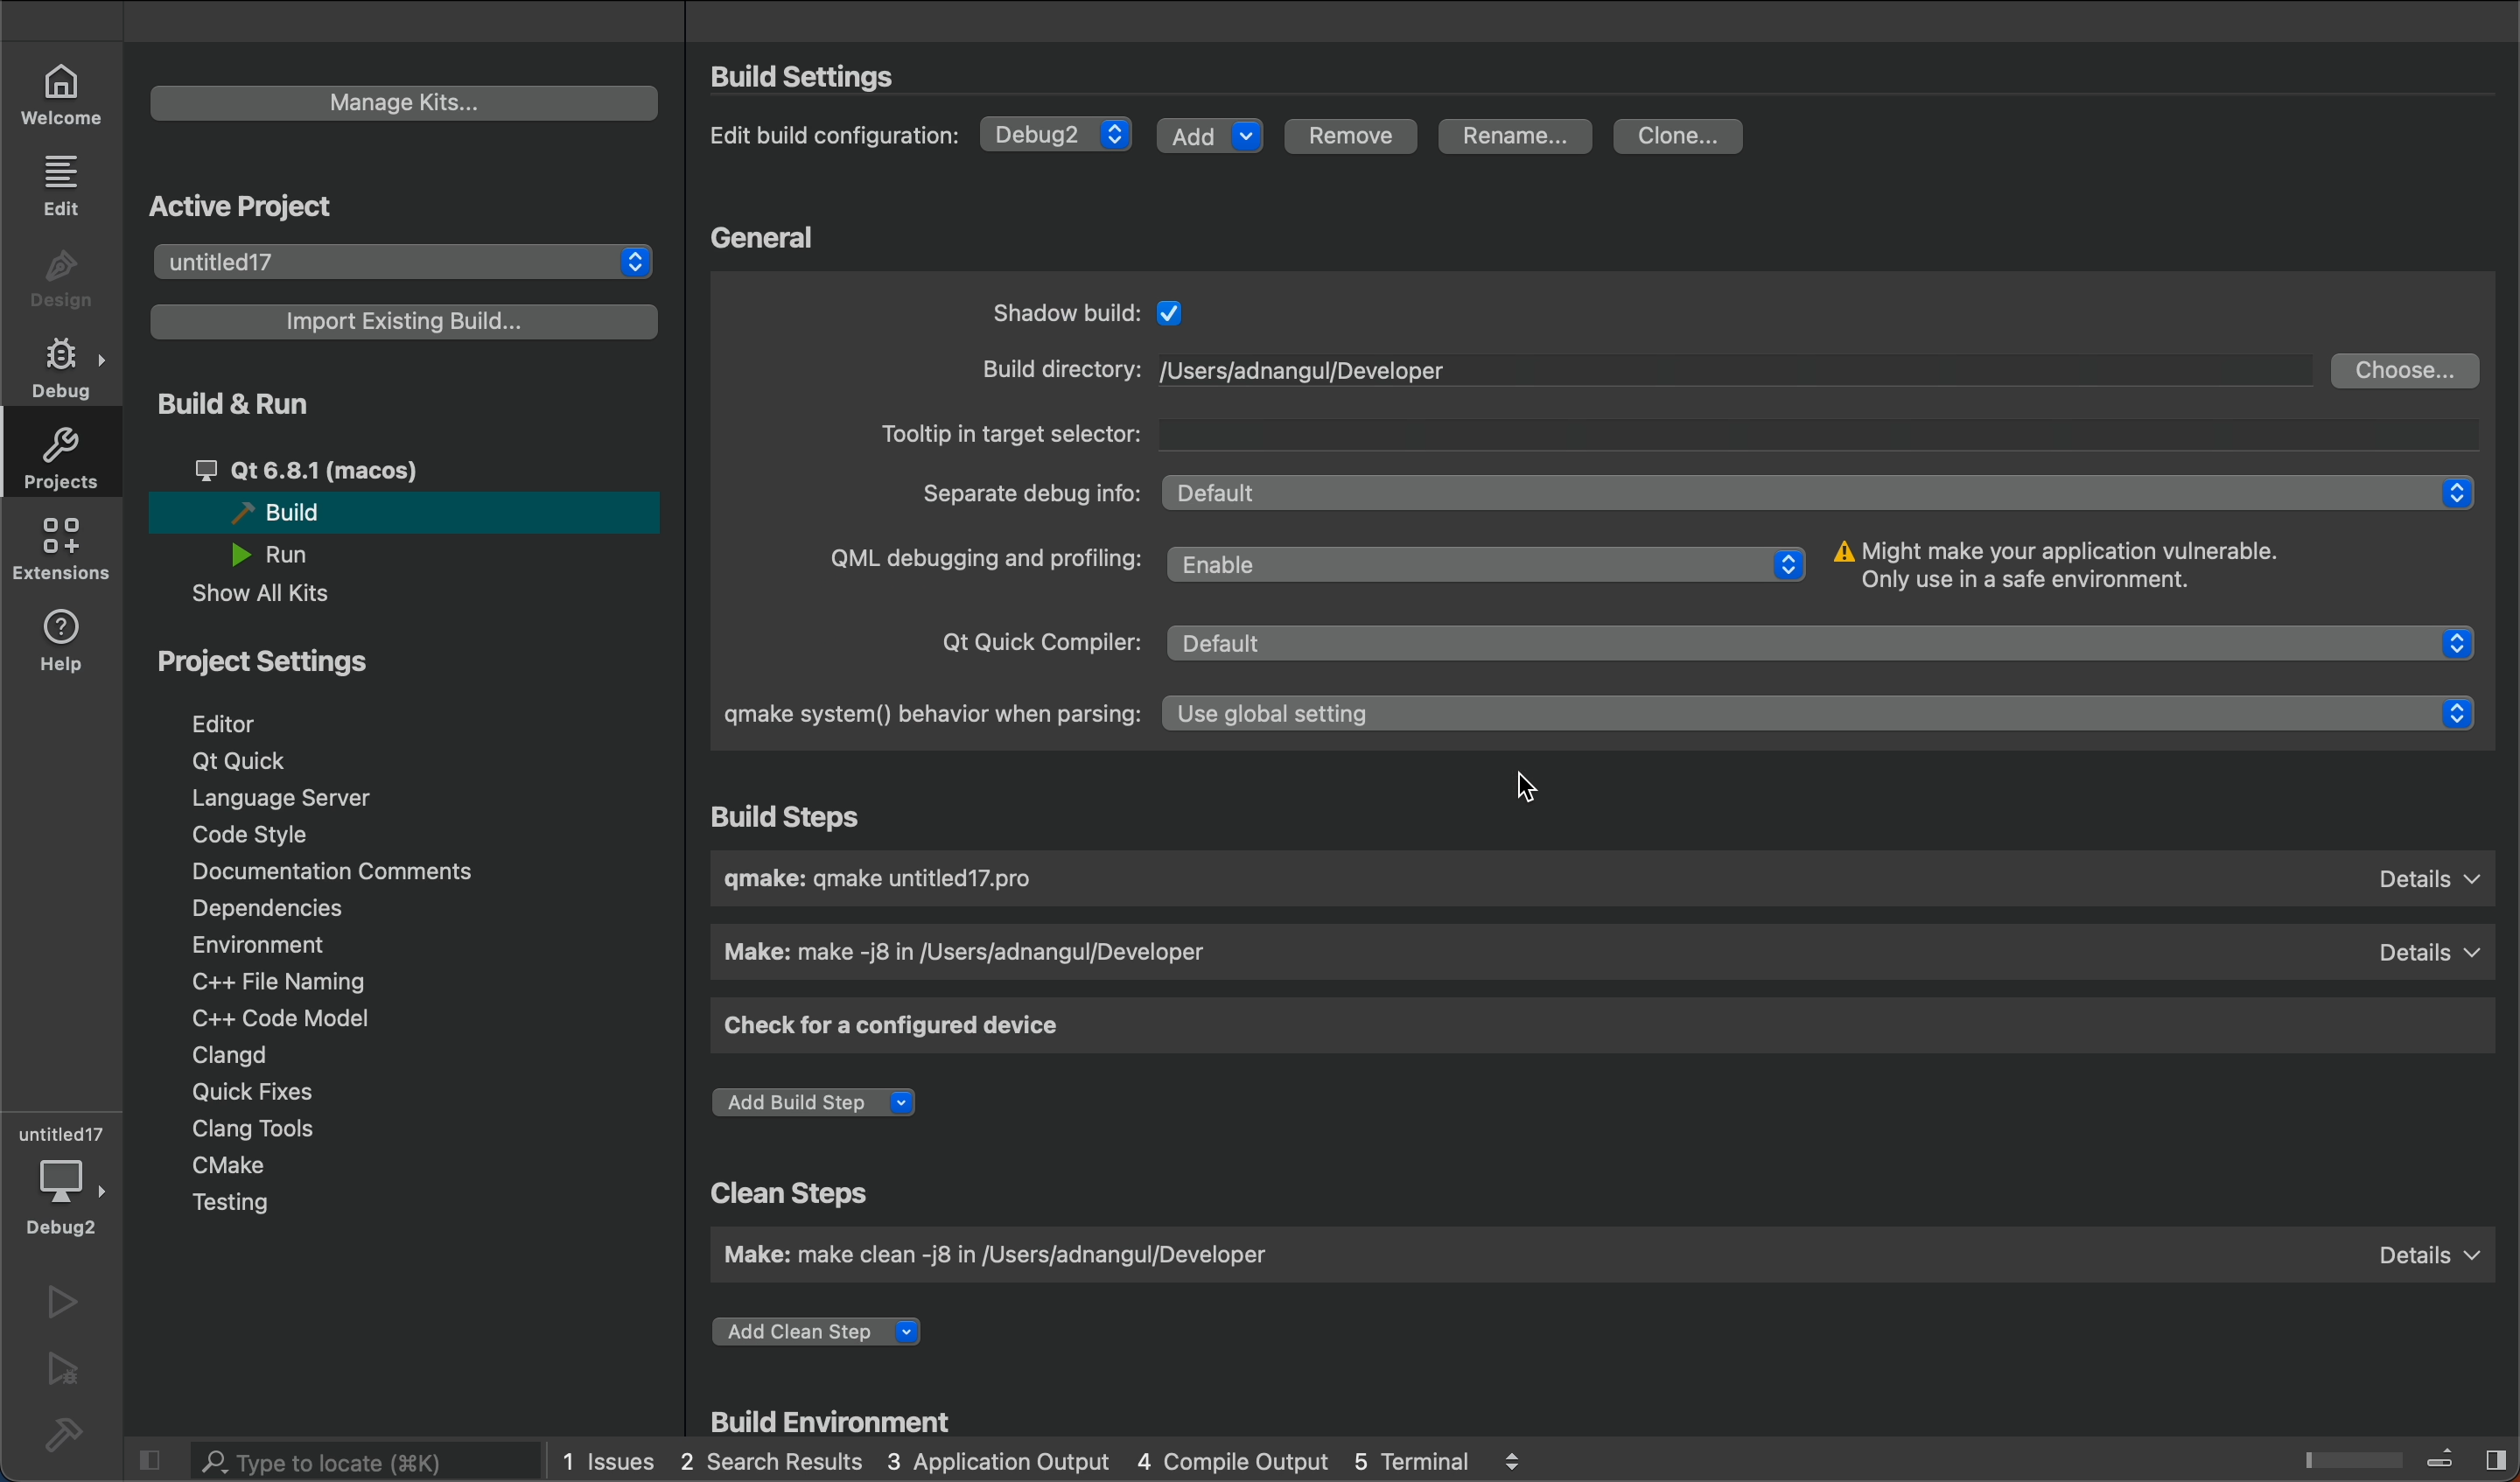  What do you see at coordinates (402, 321) in the screenshot?
I see `import a build` at bounding box center [402, 321].